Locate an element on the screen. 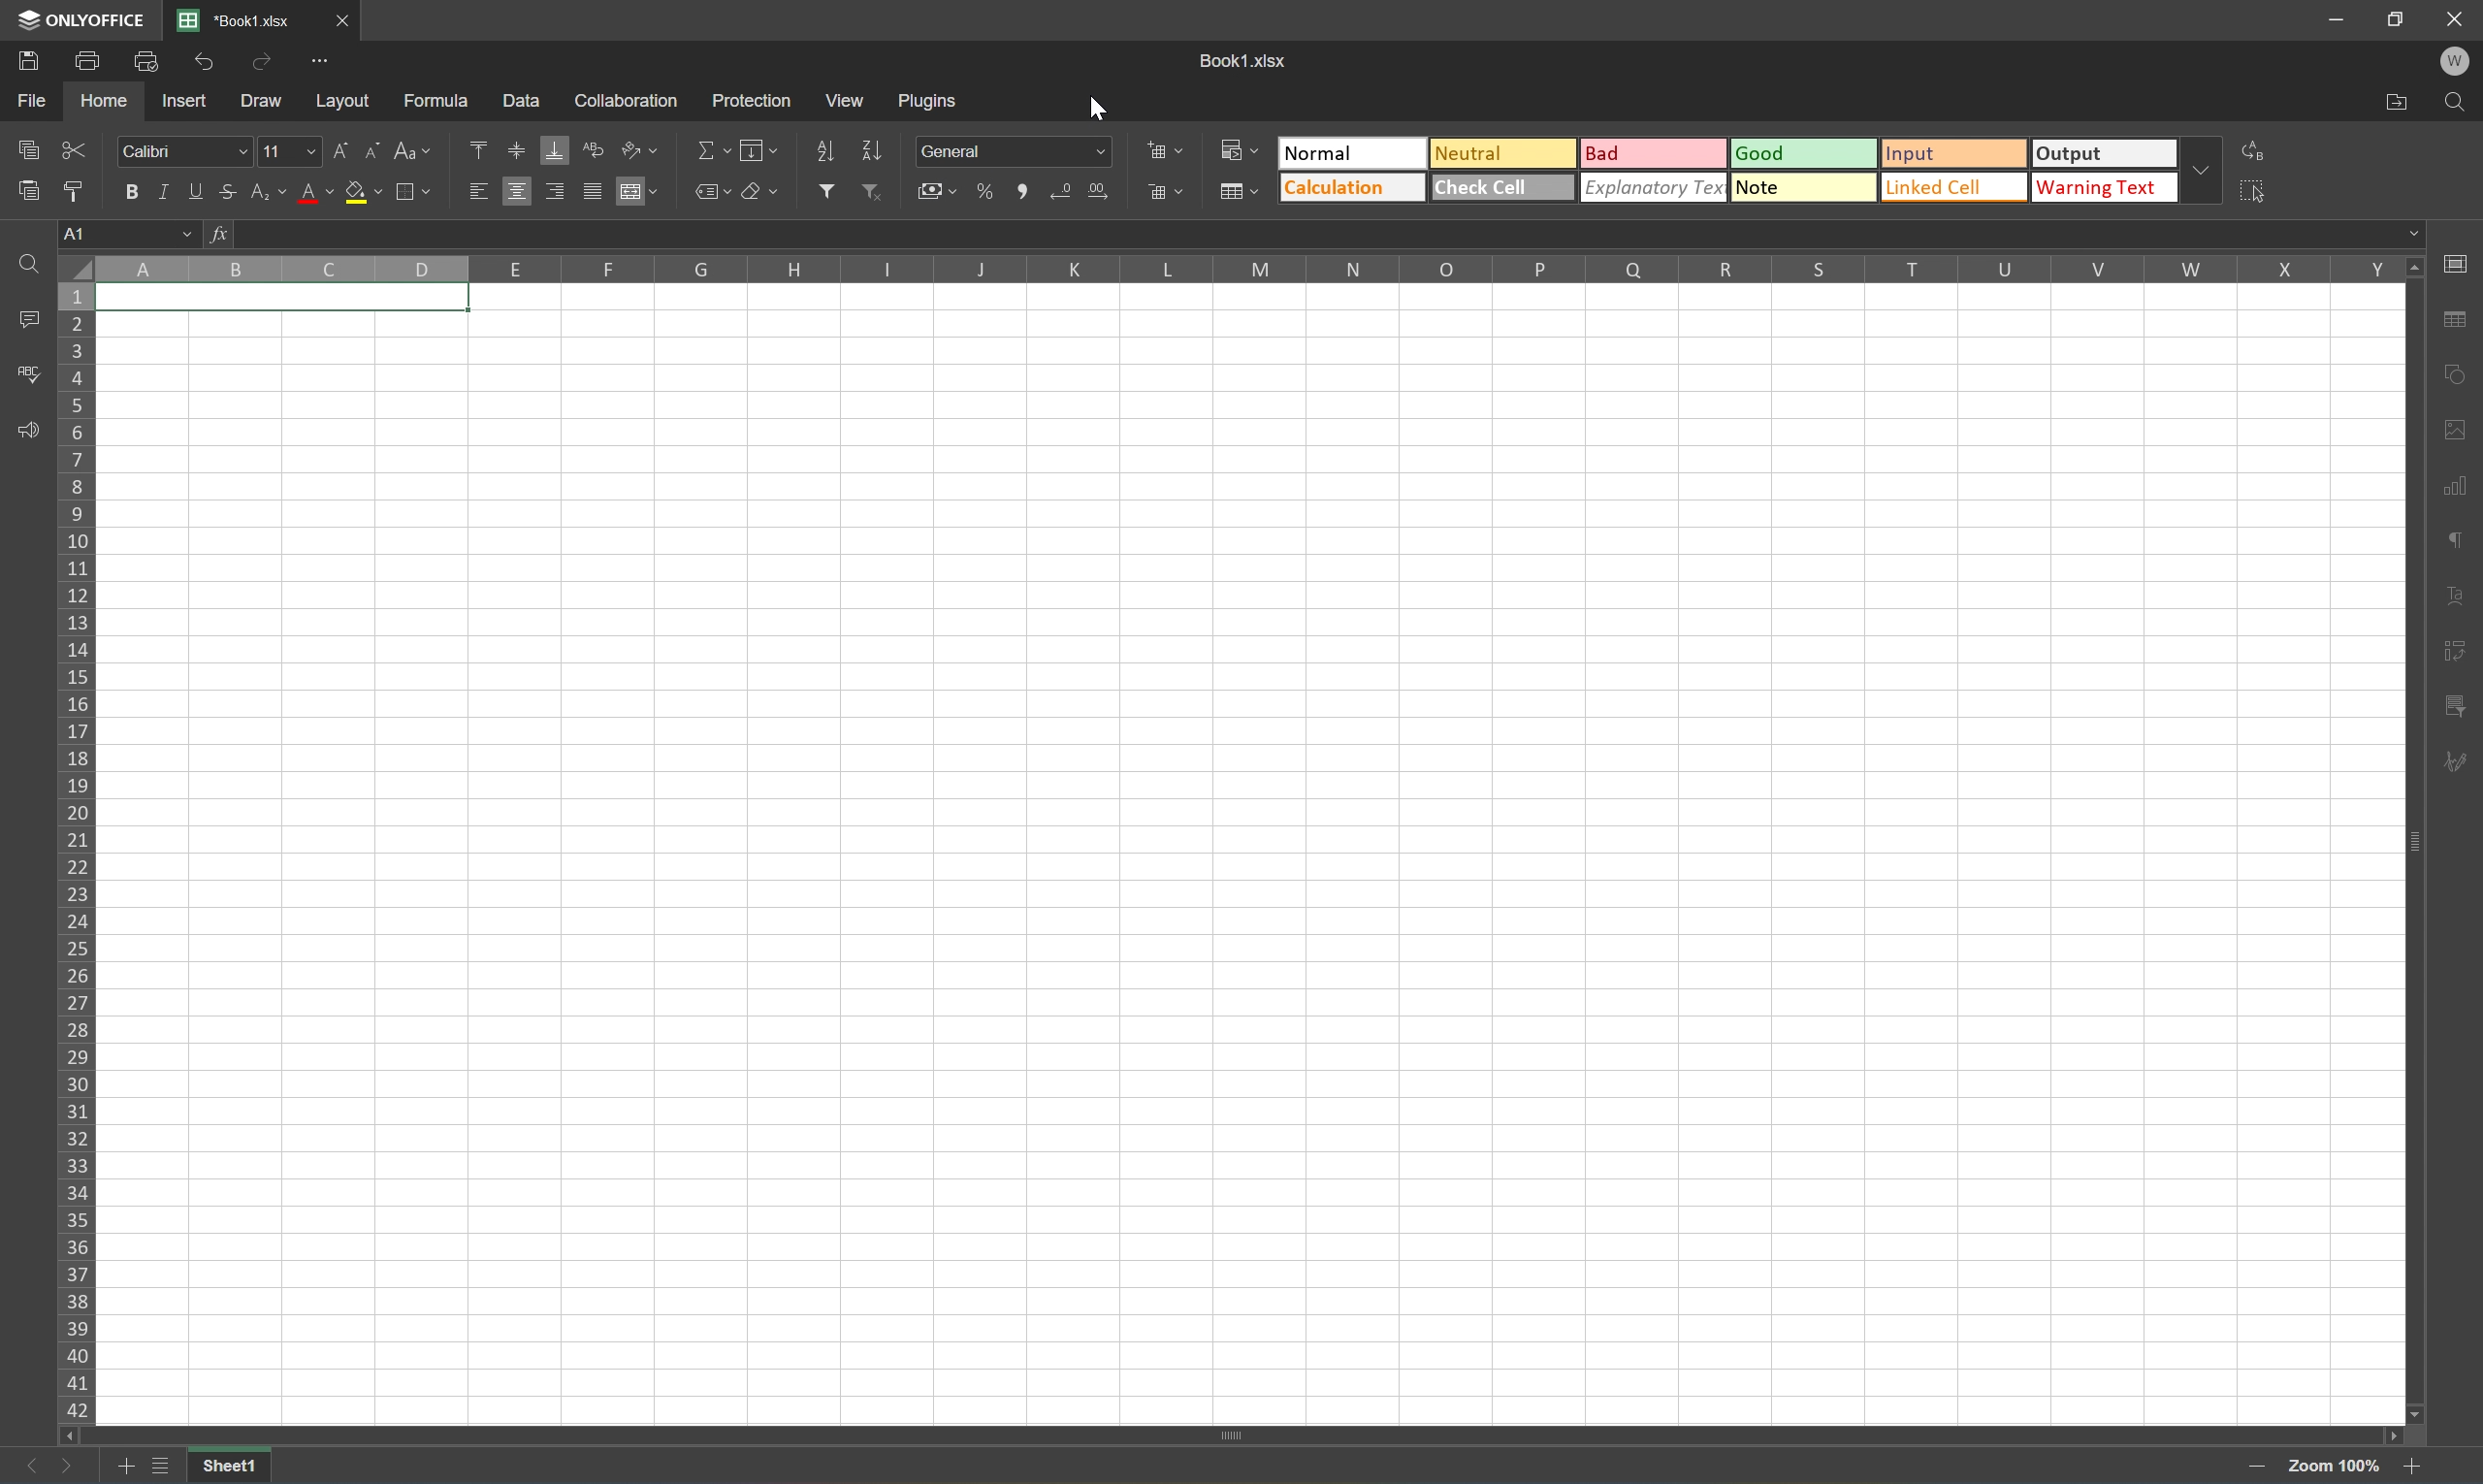 This screenshot has height=1484, width=2483. Scroll down is located at coordinates (2418, 1414).